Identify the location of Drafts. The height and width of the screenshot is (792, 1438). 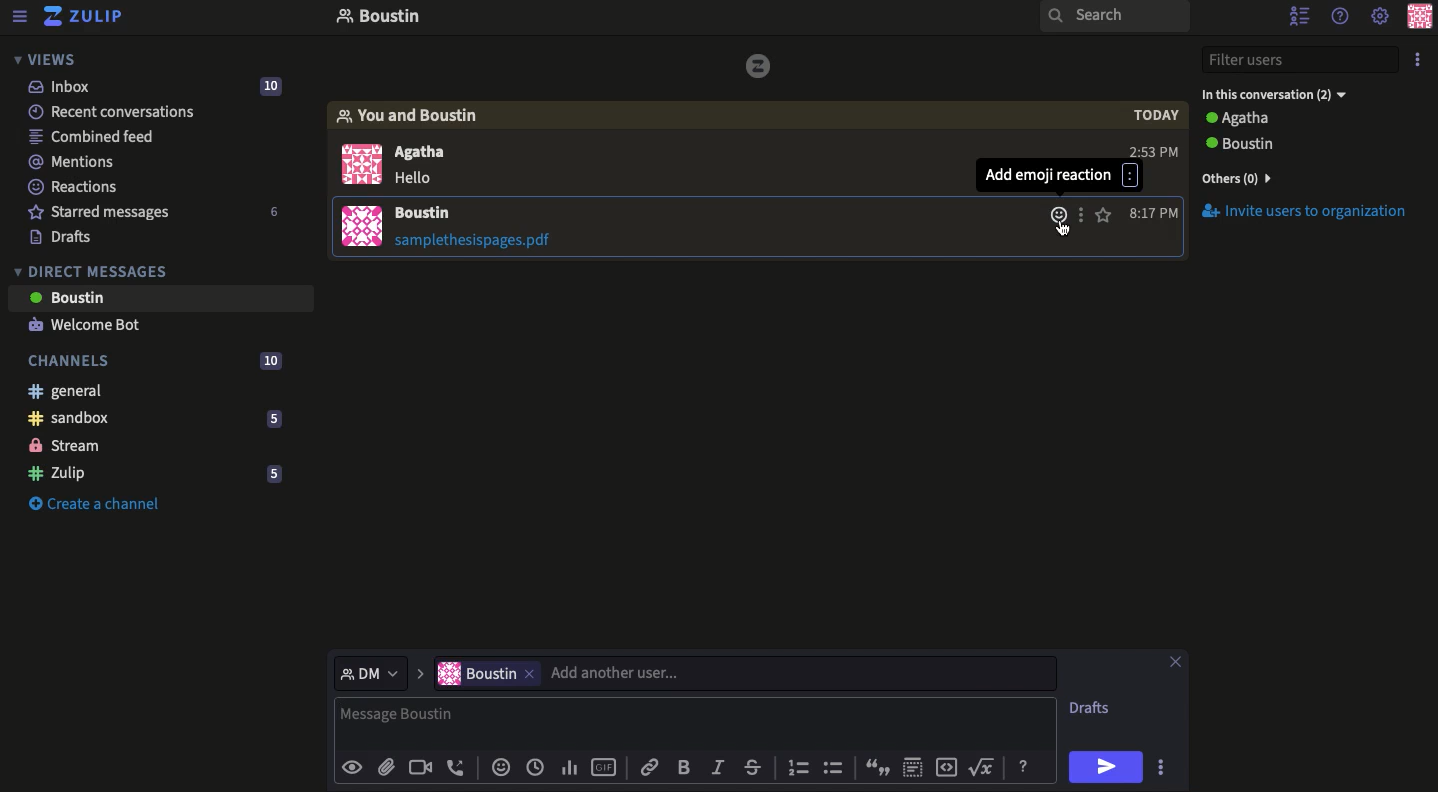
(1091, 708).